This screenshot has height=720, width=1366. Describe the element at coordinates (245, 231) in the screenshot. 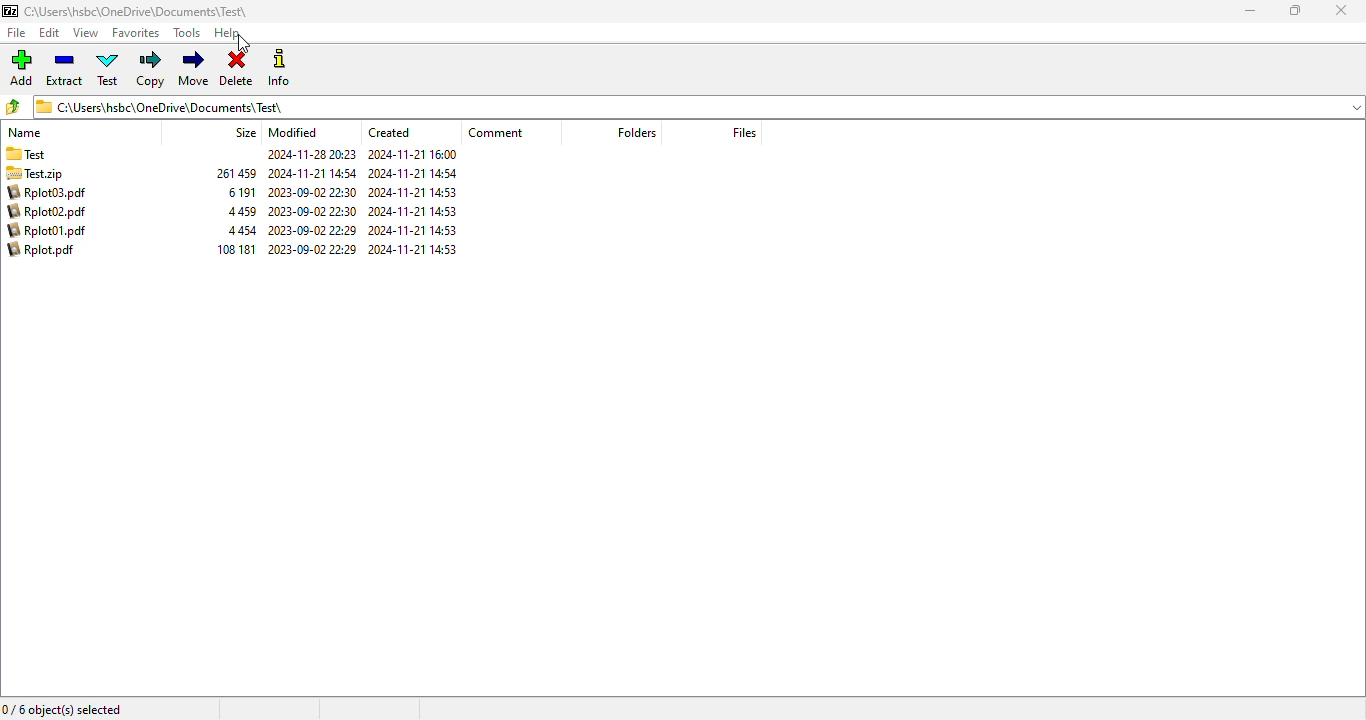

I see `4 454` at that location.